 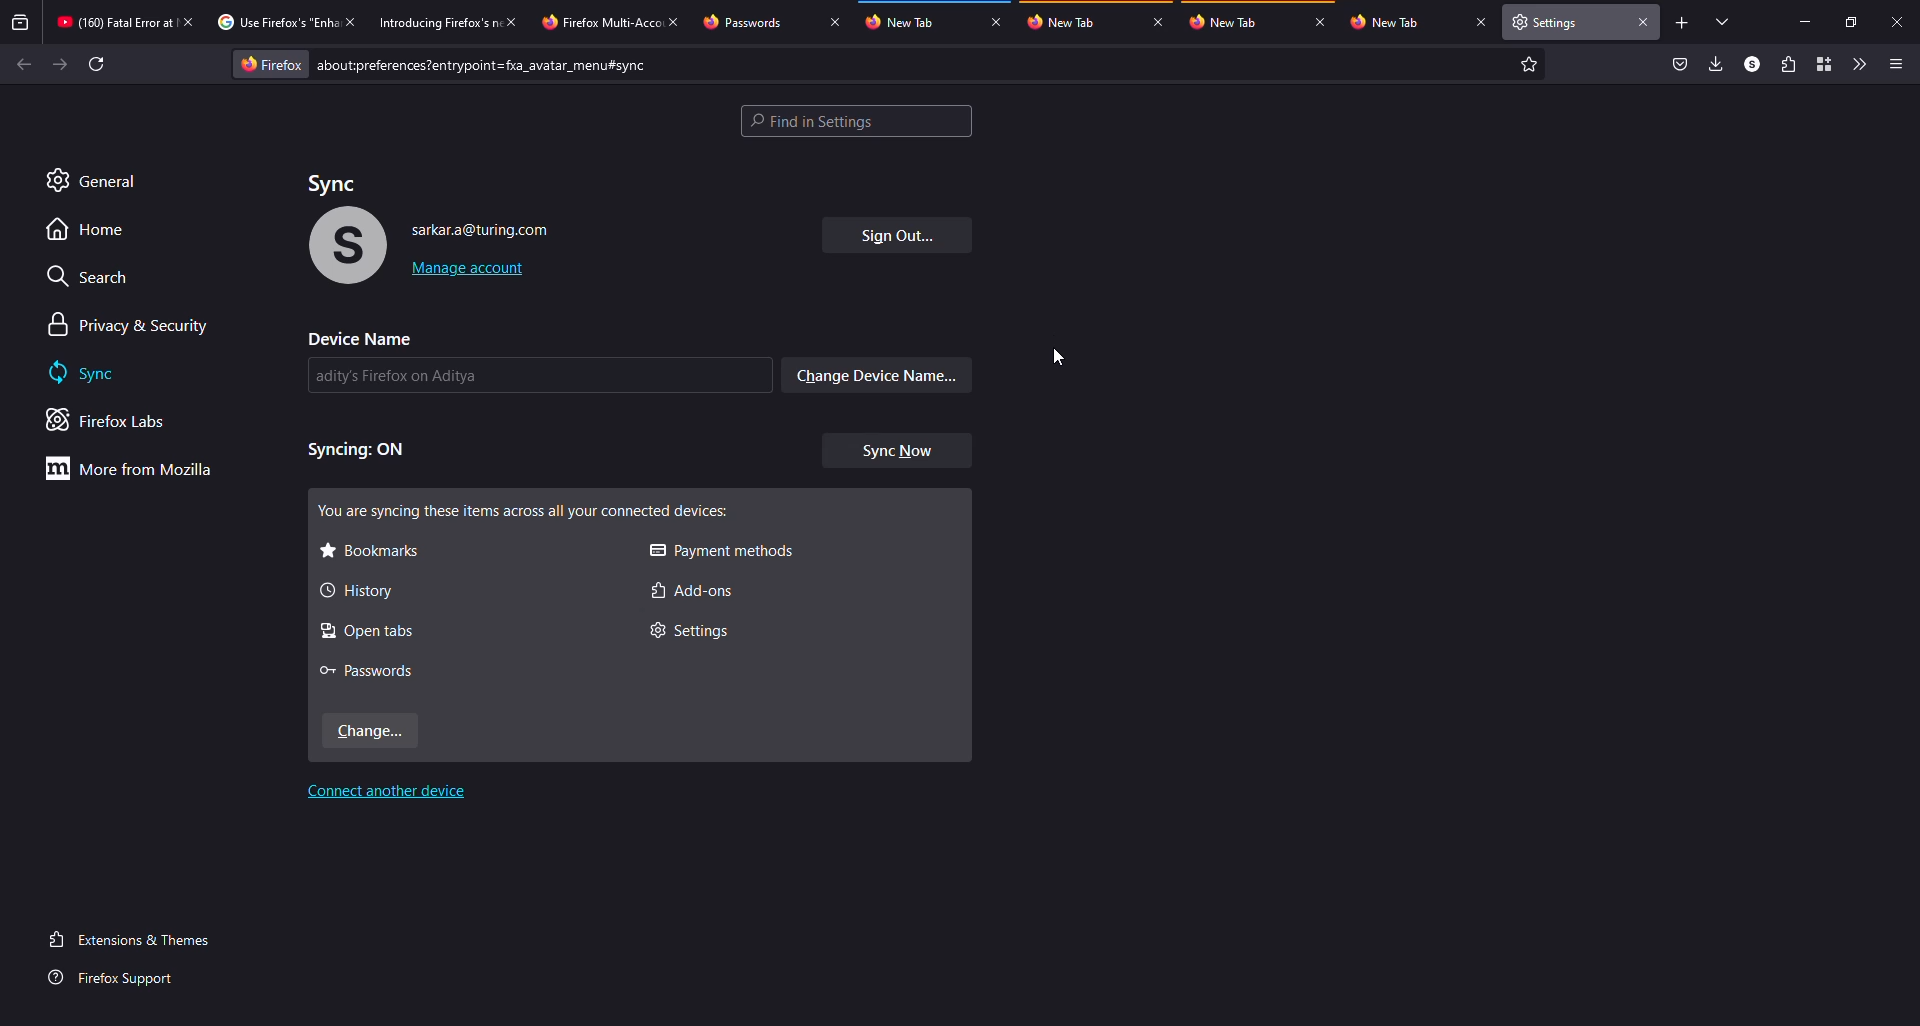 What do you see at coordinates (331, 184) in the screenshot?
I see `sync` at bounding box center [331, 184].